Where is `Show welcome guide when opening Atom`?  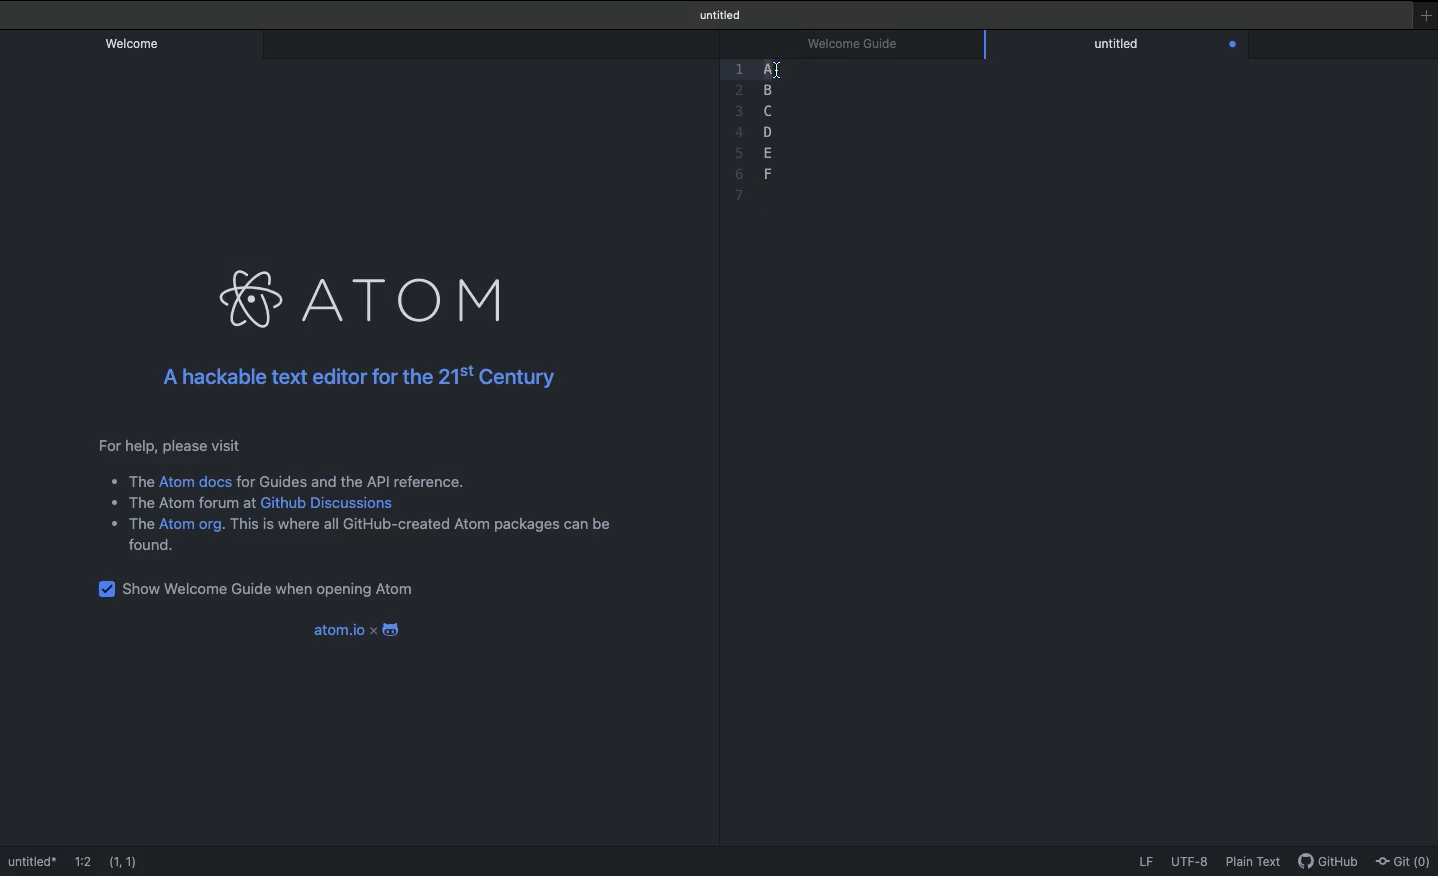
Show welcome guide when opening Atom is located at coordinates (265, 586).